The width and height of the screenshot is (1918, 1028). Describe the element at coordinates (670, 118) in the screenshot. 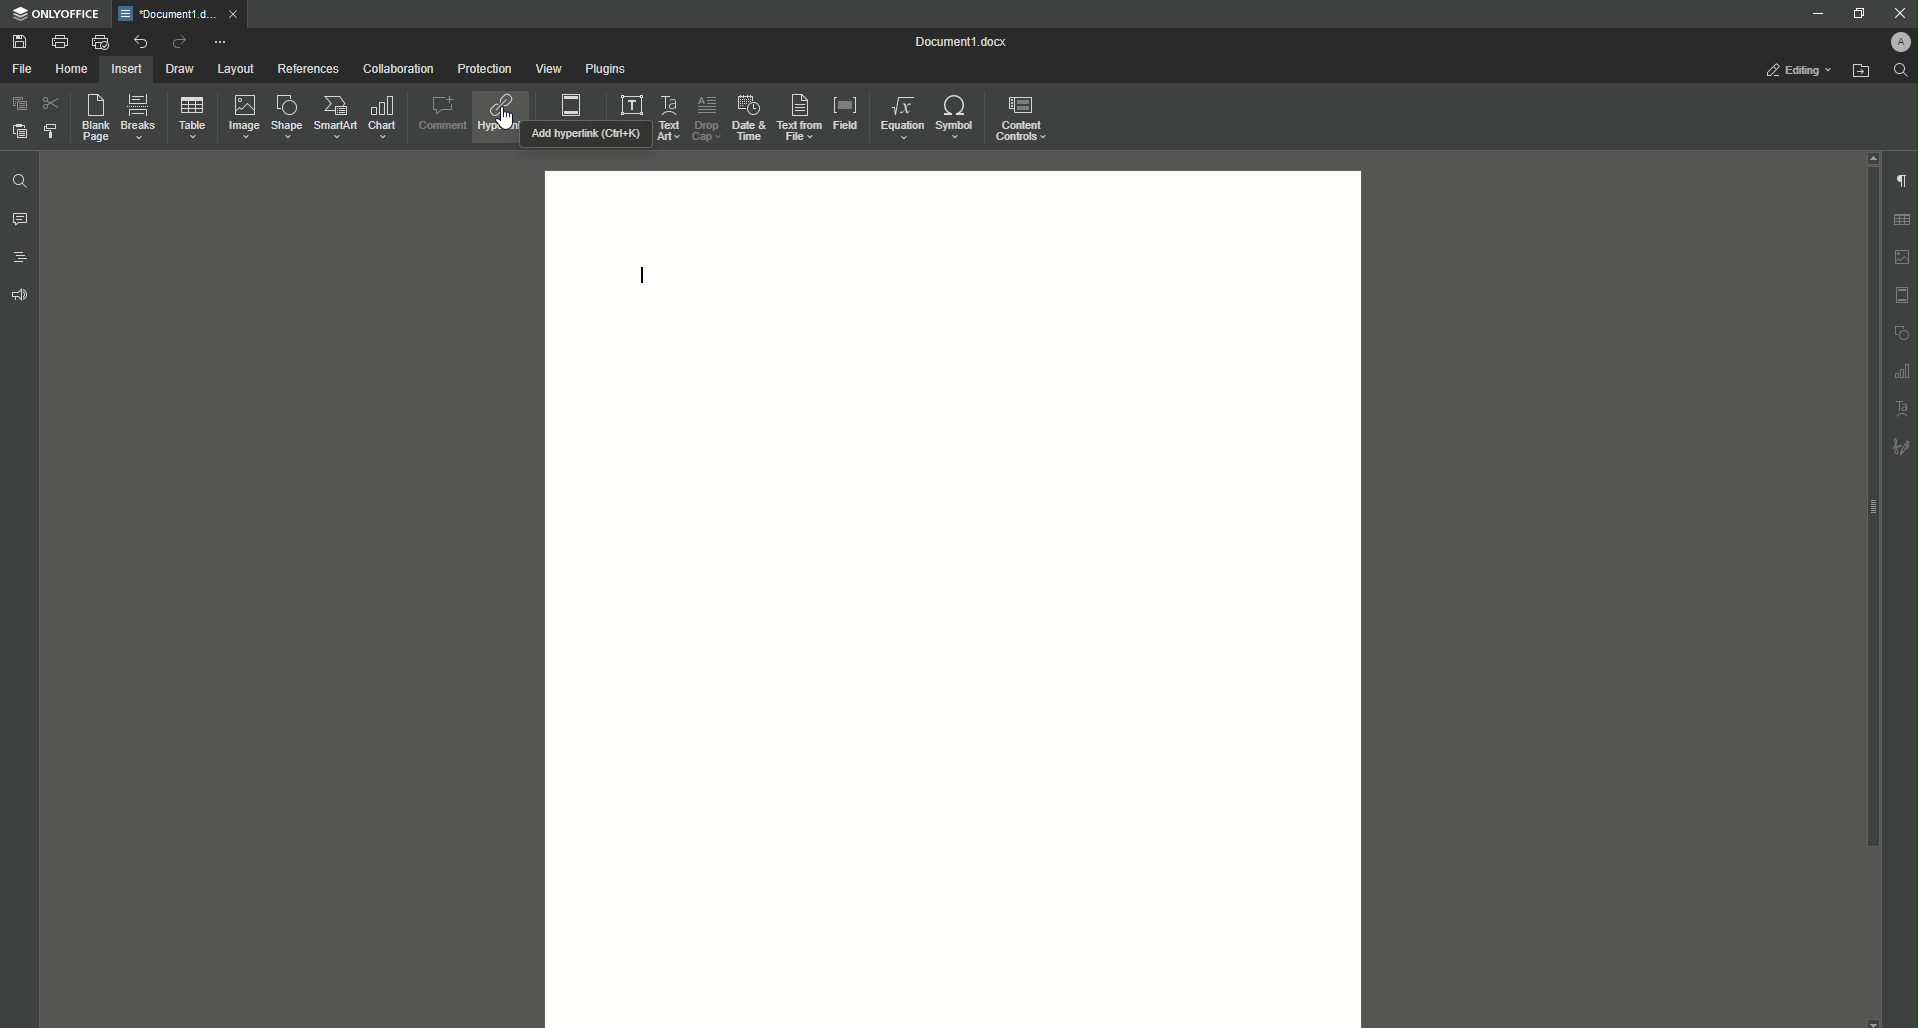

I see `Text Art` at that location.